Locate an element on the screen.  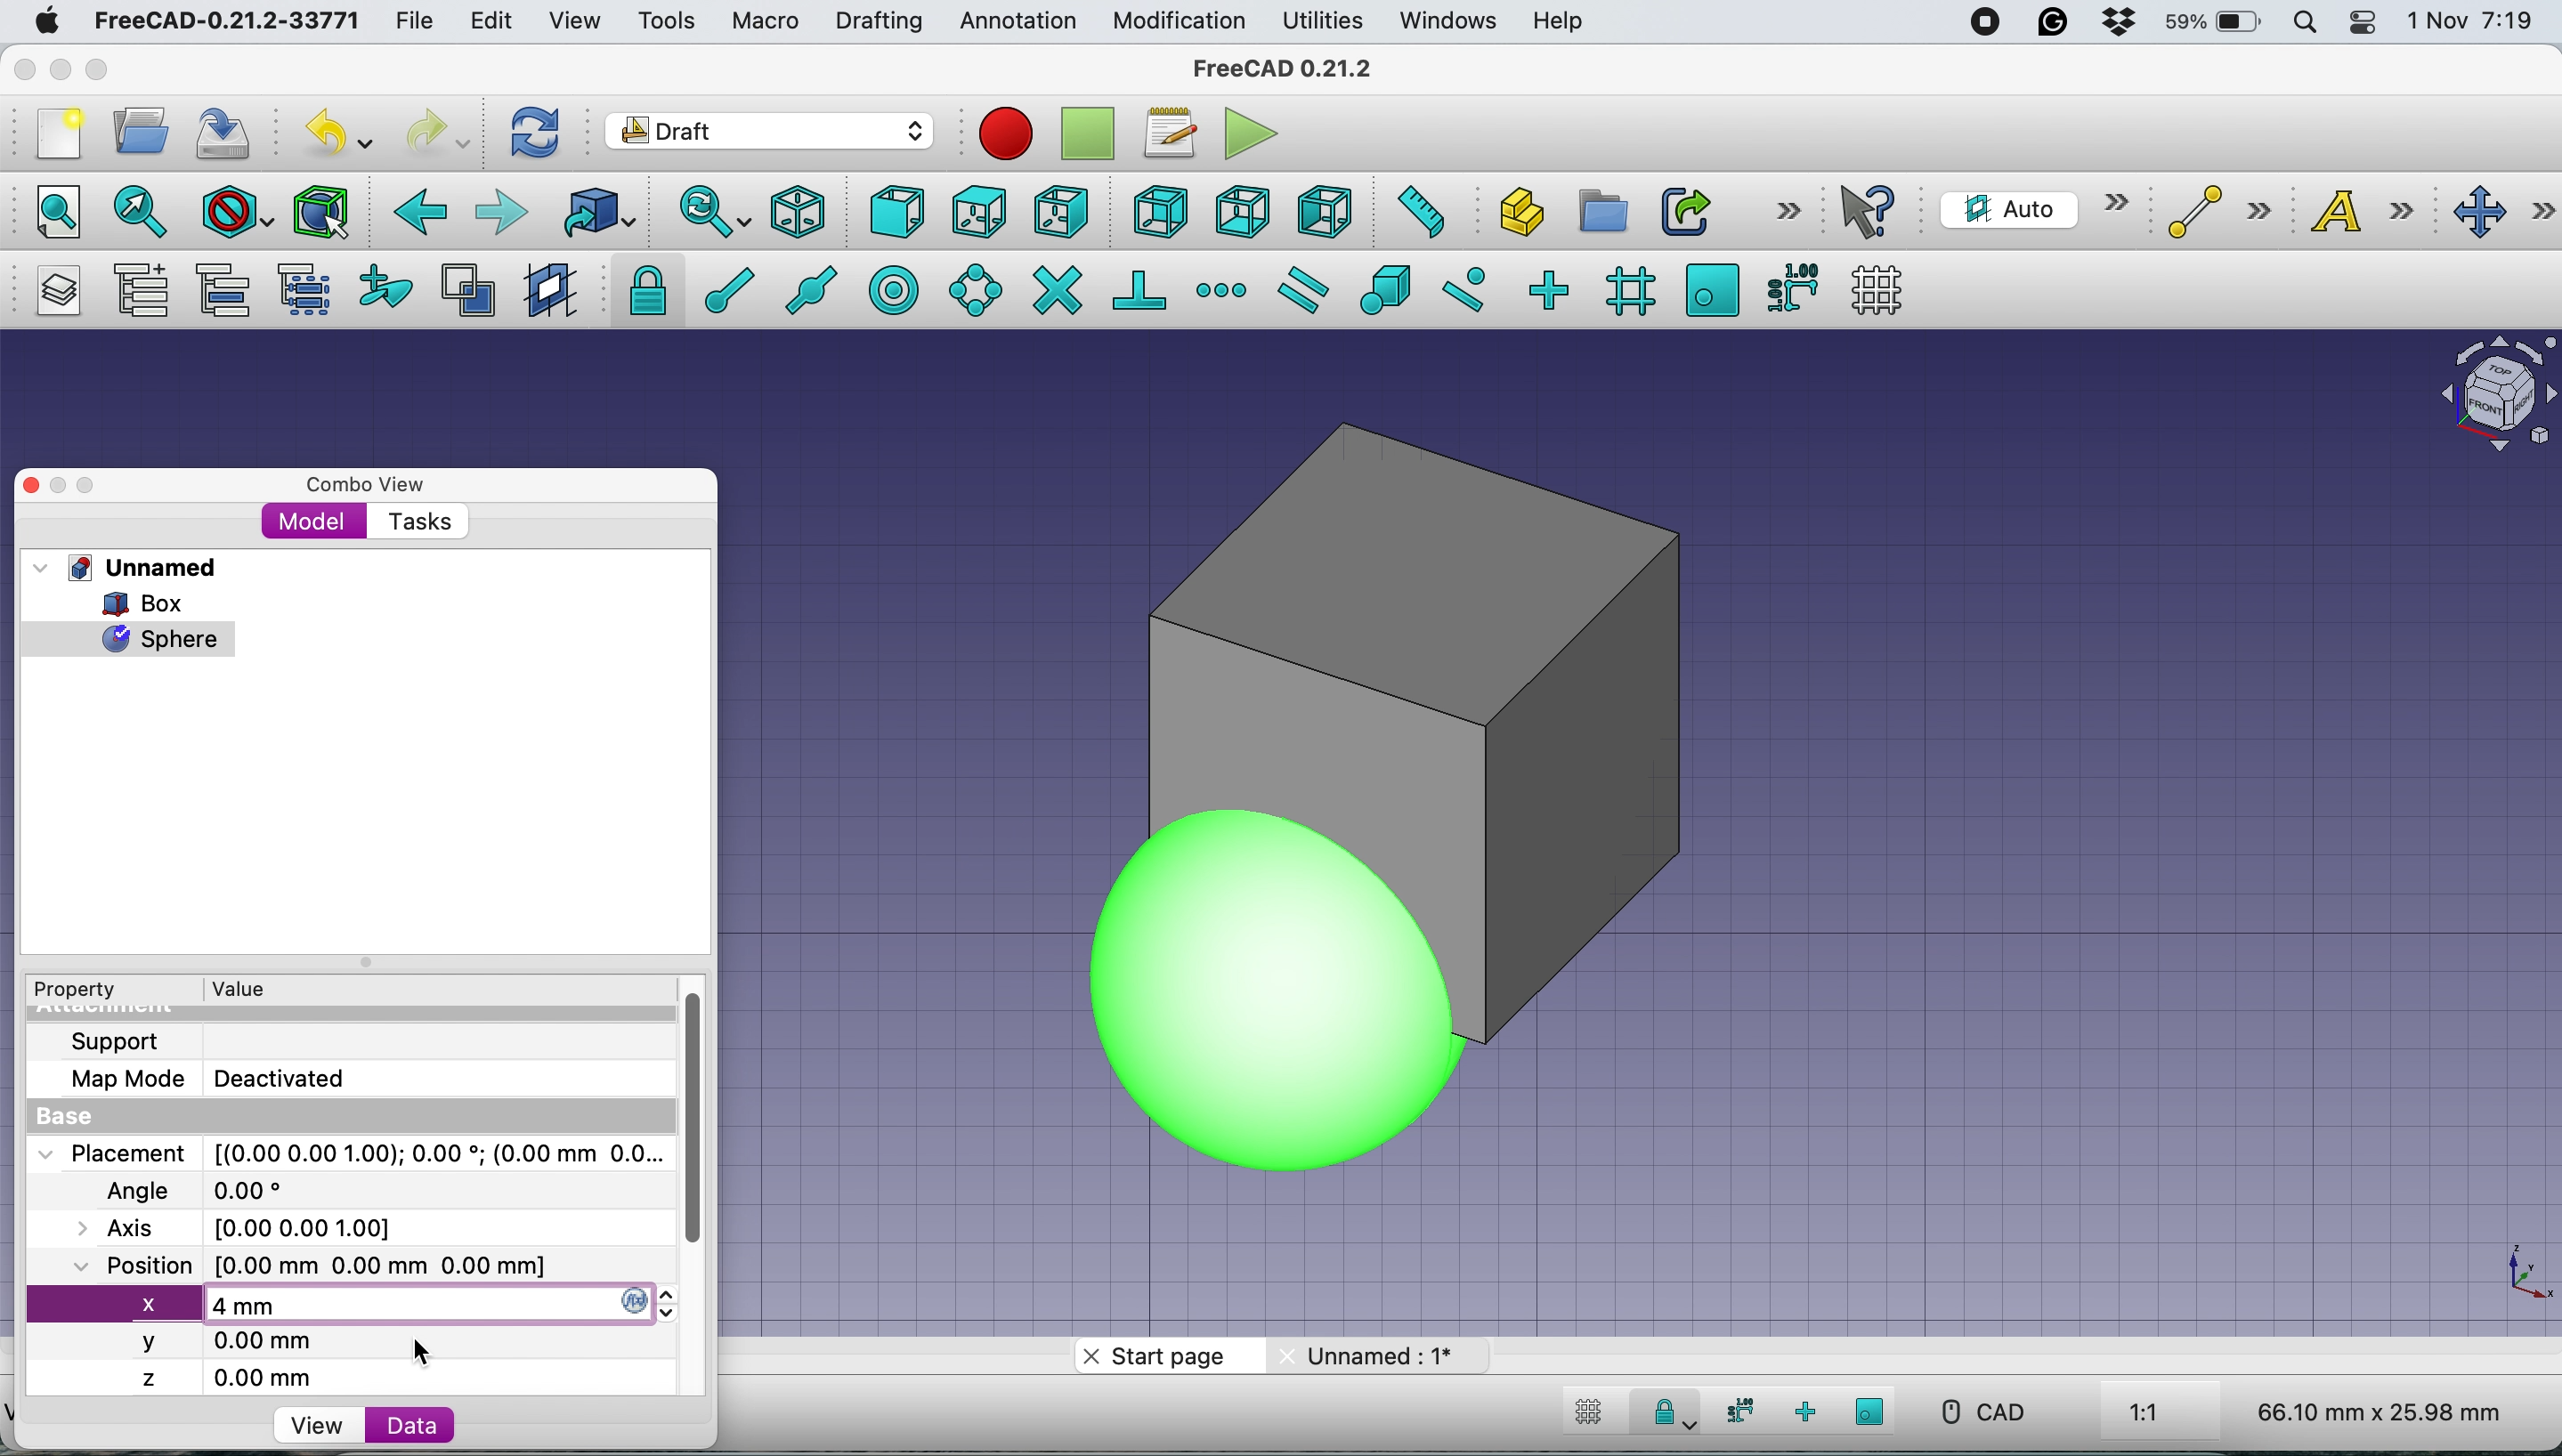
utilities is located at coordinates (1325, 22).